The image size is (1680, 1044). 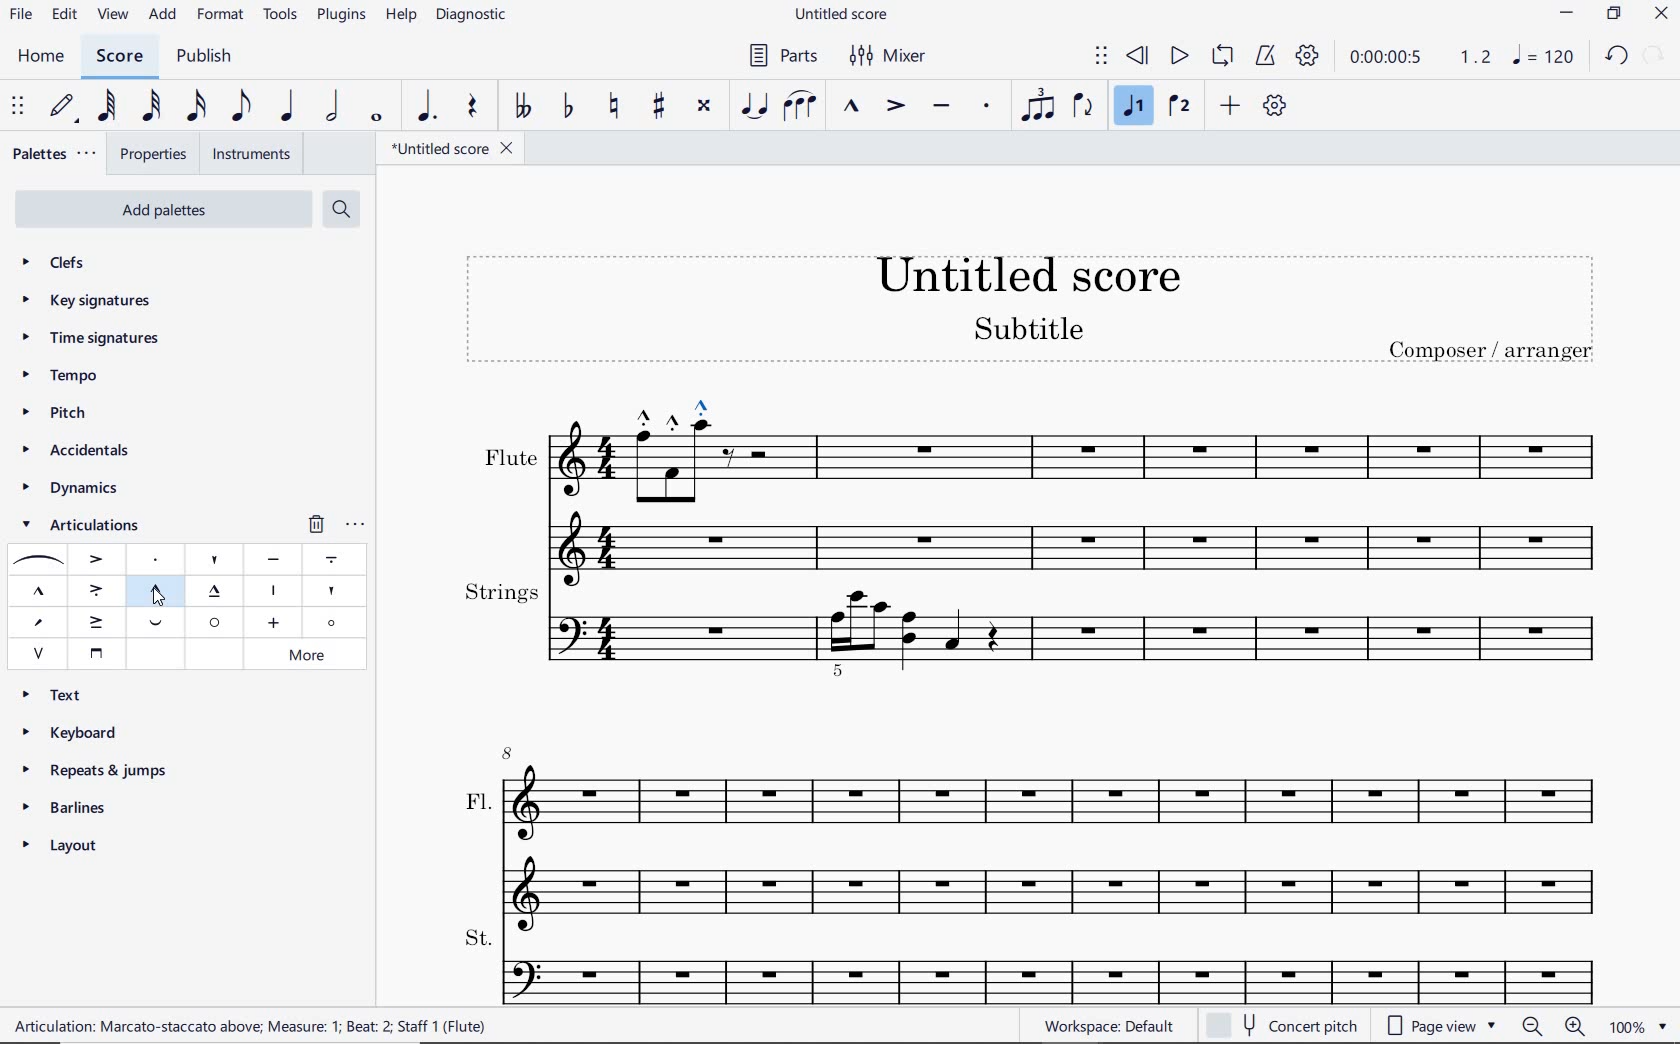 I want to click on keyboard, so click(x=76, y=732).